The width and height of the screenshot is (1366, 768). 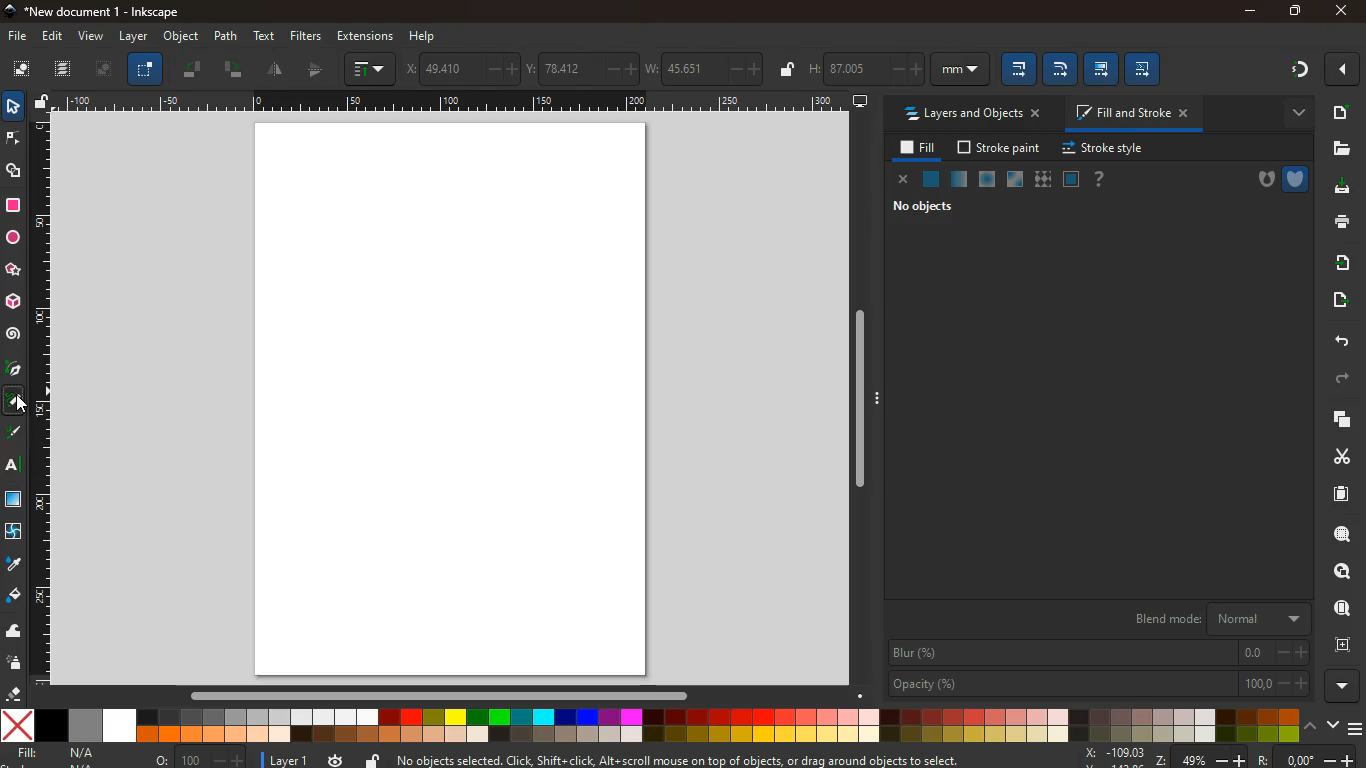 What do you see at coordinates (1299, 72) in the screenshot?
I see `diagram` at bounding box center [1299, 72].